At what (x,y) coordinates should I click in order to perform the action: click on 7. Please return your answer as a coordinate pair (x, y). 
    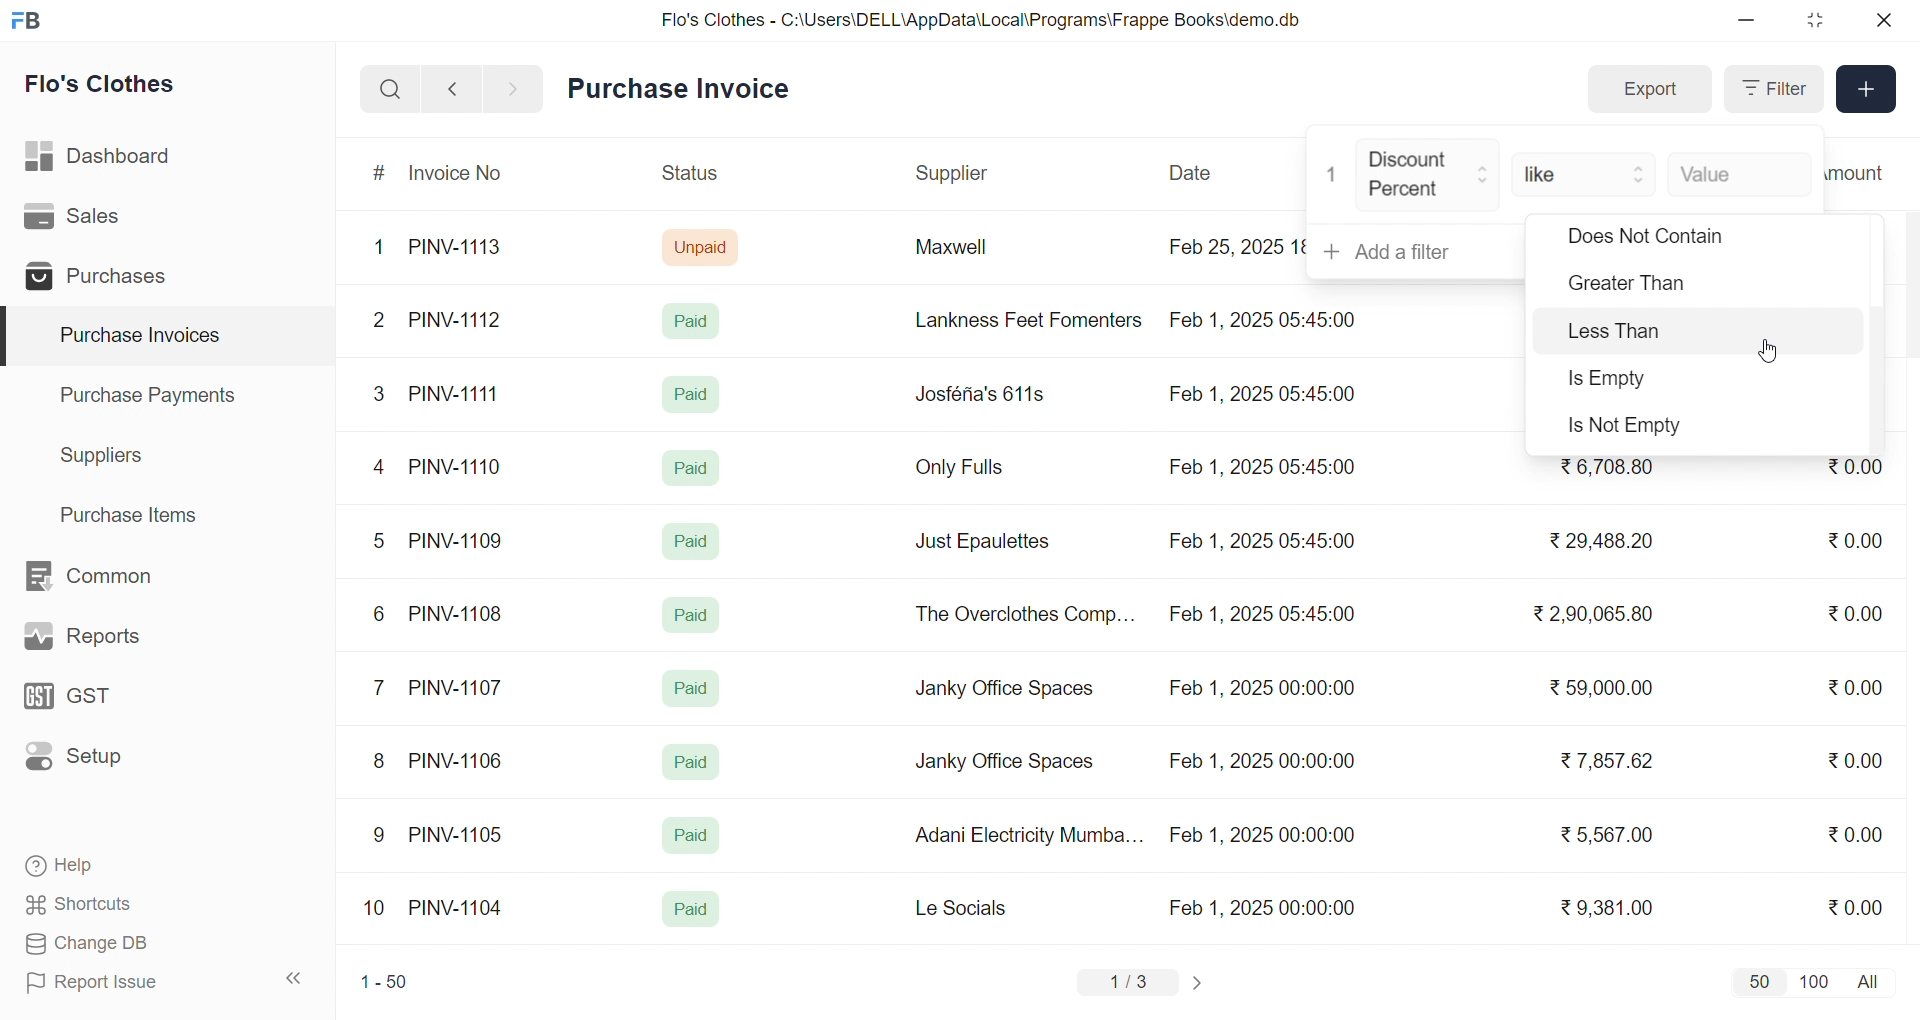
    Looking at the image, I should click on (383, 686).